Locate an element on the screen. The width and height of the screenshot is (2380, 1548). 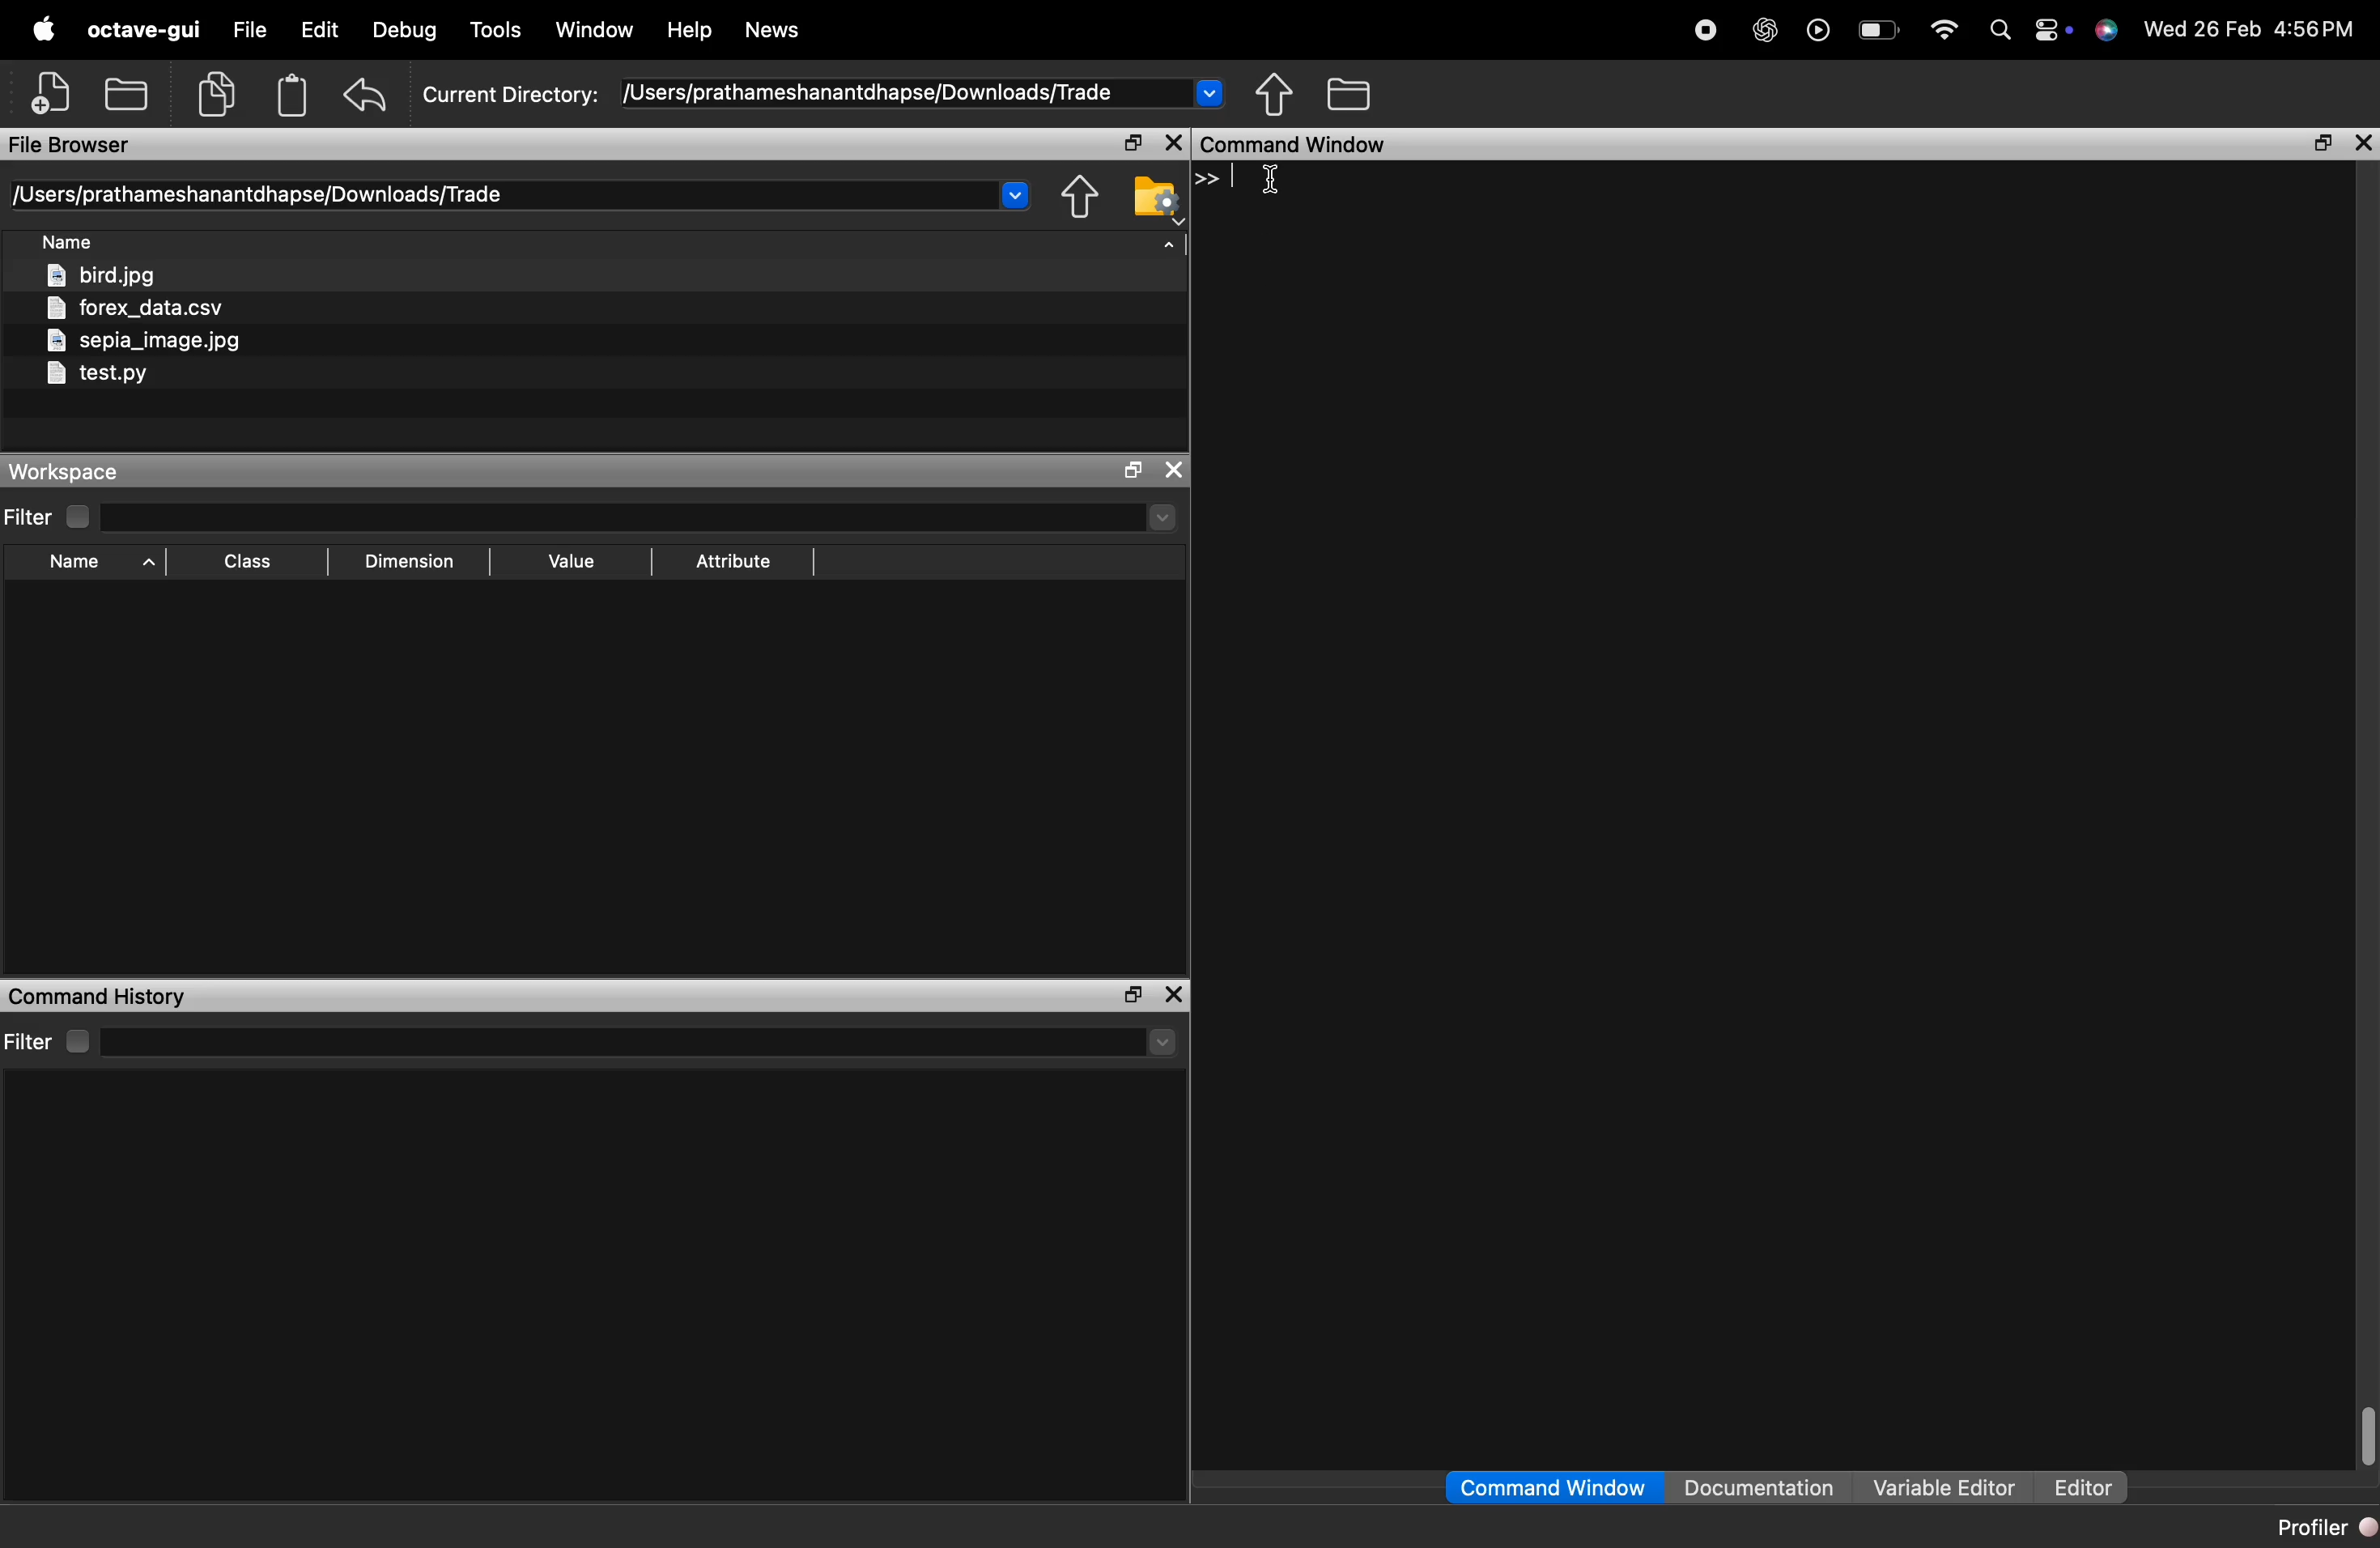
close is located at coordinates (2366, 143).